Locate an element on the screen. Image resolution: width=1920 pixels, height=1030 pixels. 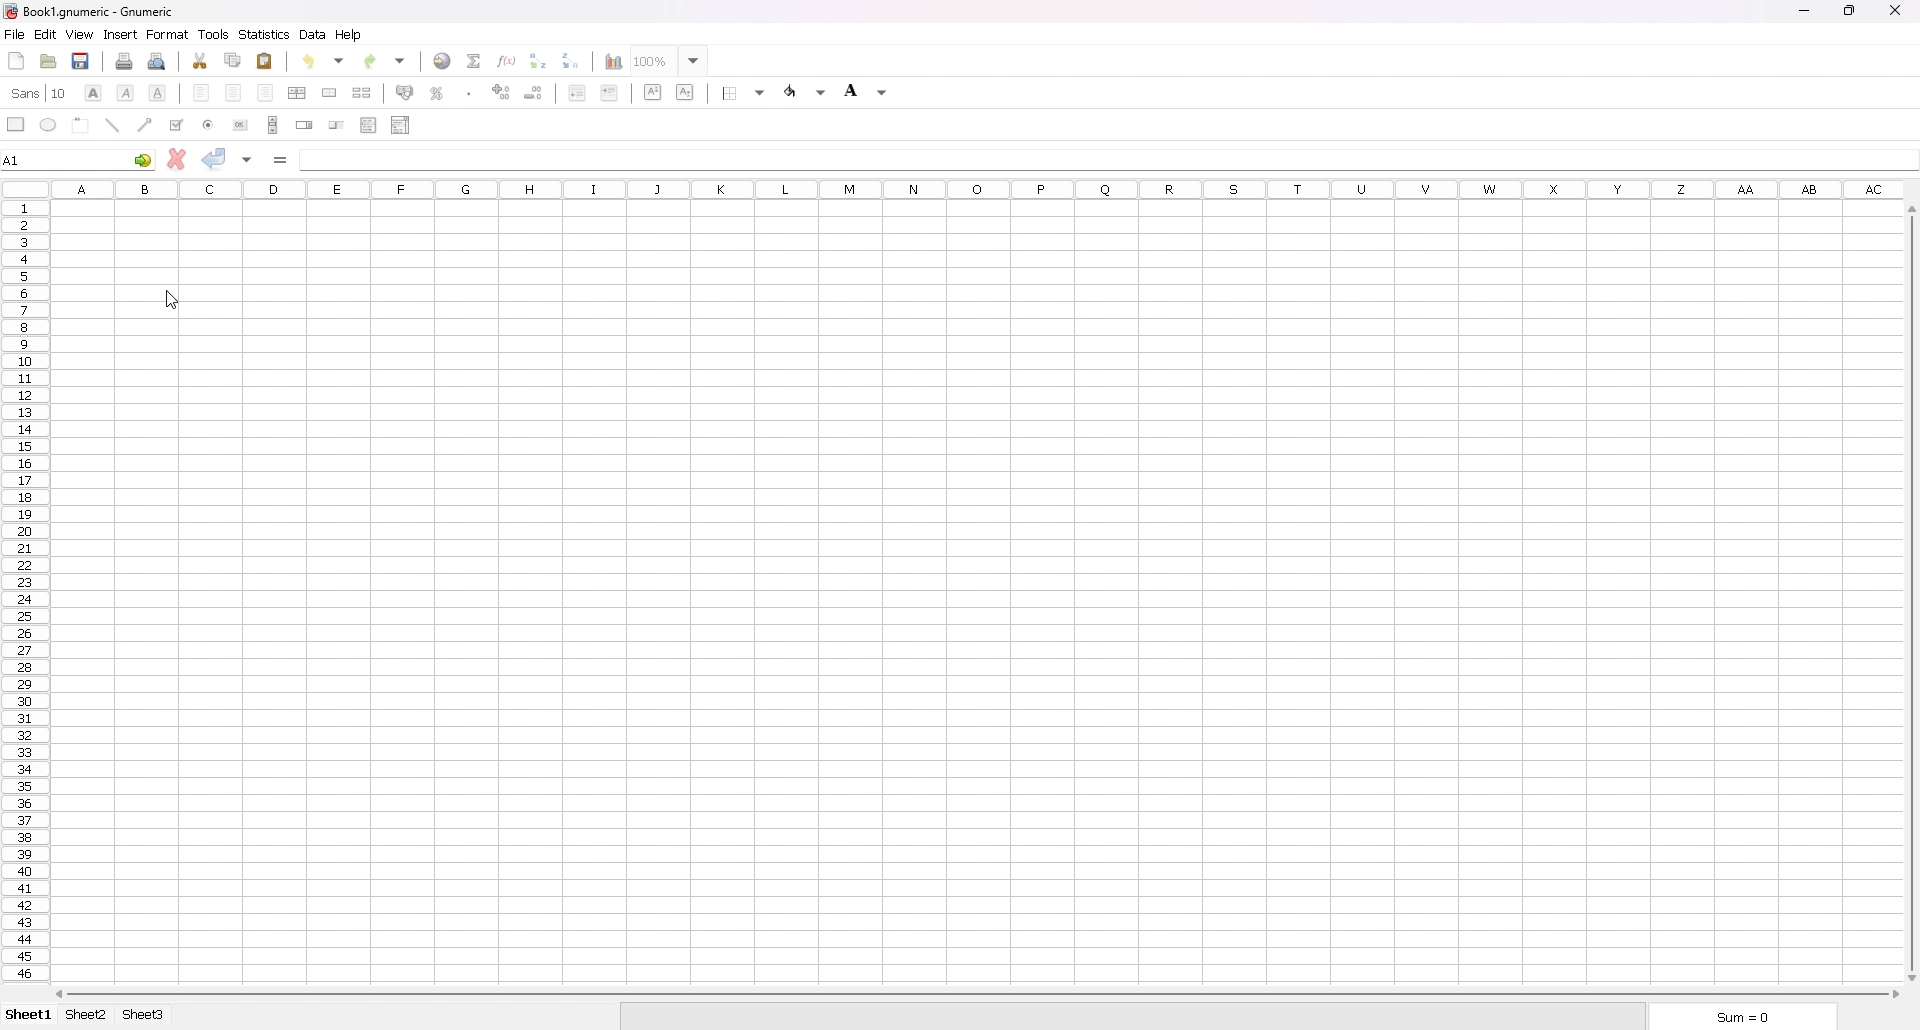
data is located at coordinates (313, 35).